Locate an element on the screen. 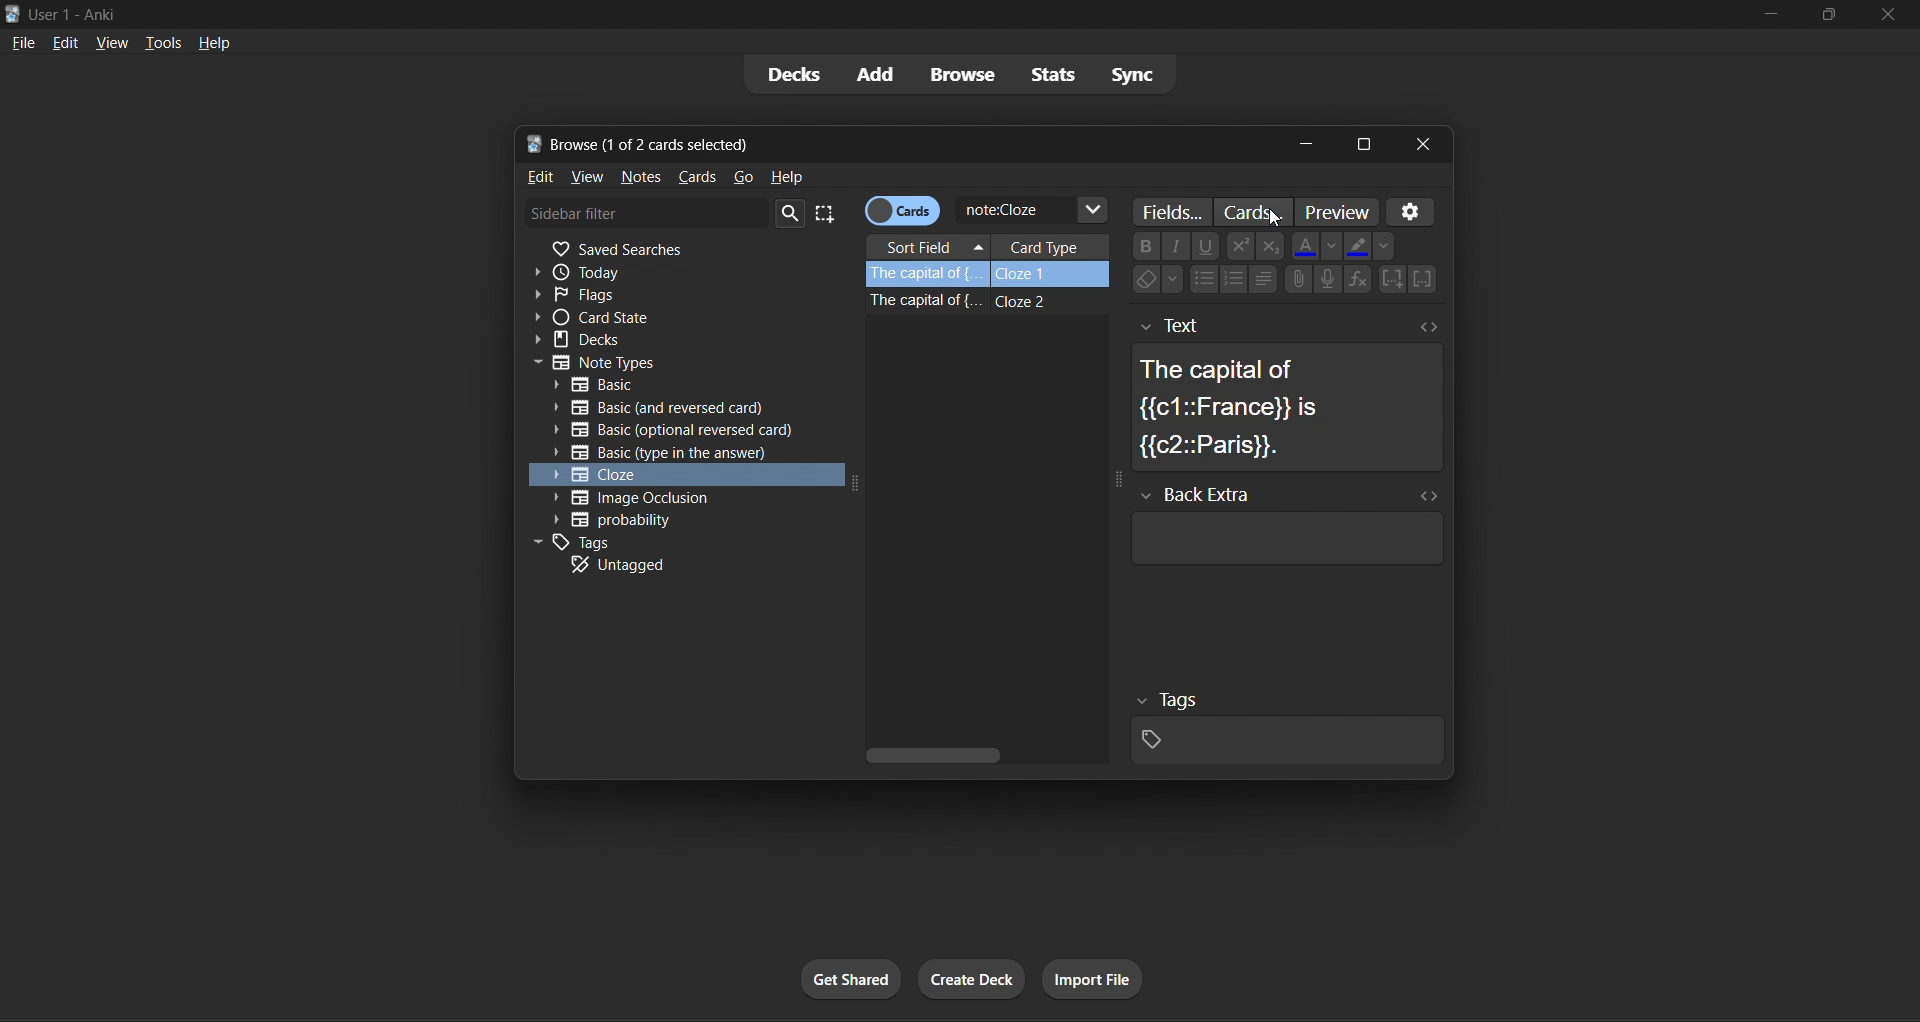 The image size is (1920, 1022). add is located at coordinates (875, 72).